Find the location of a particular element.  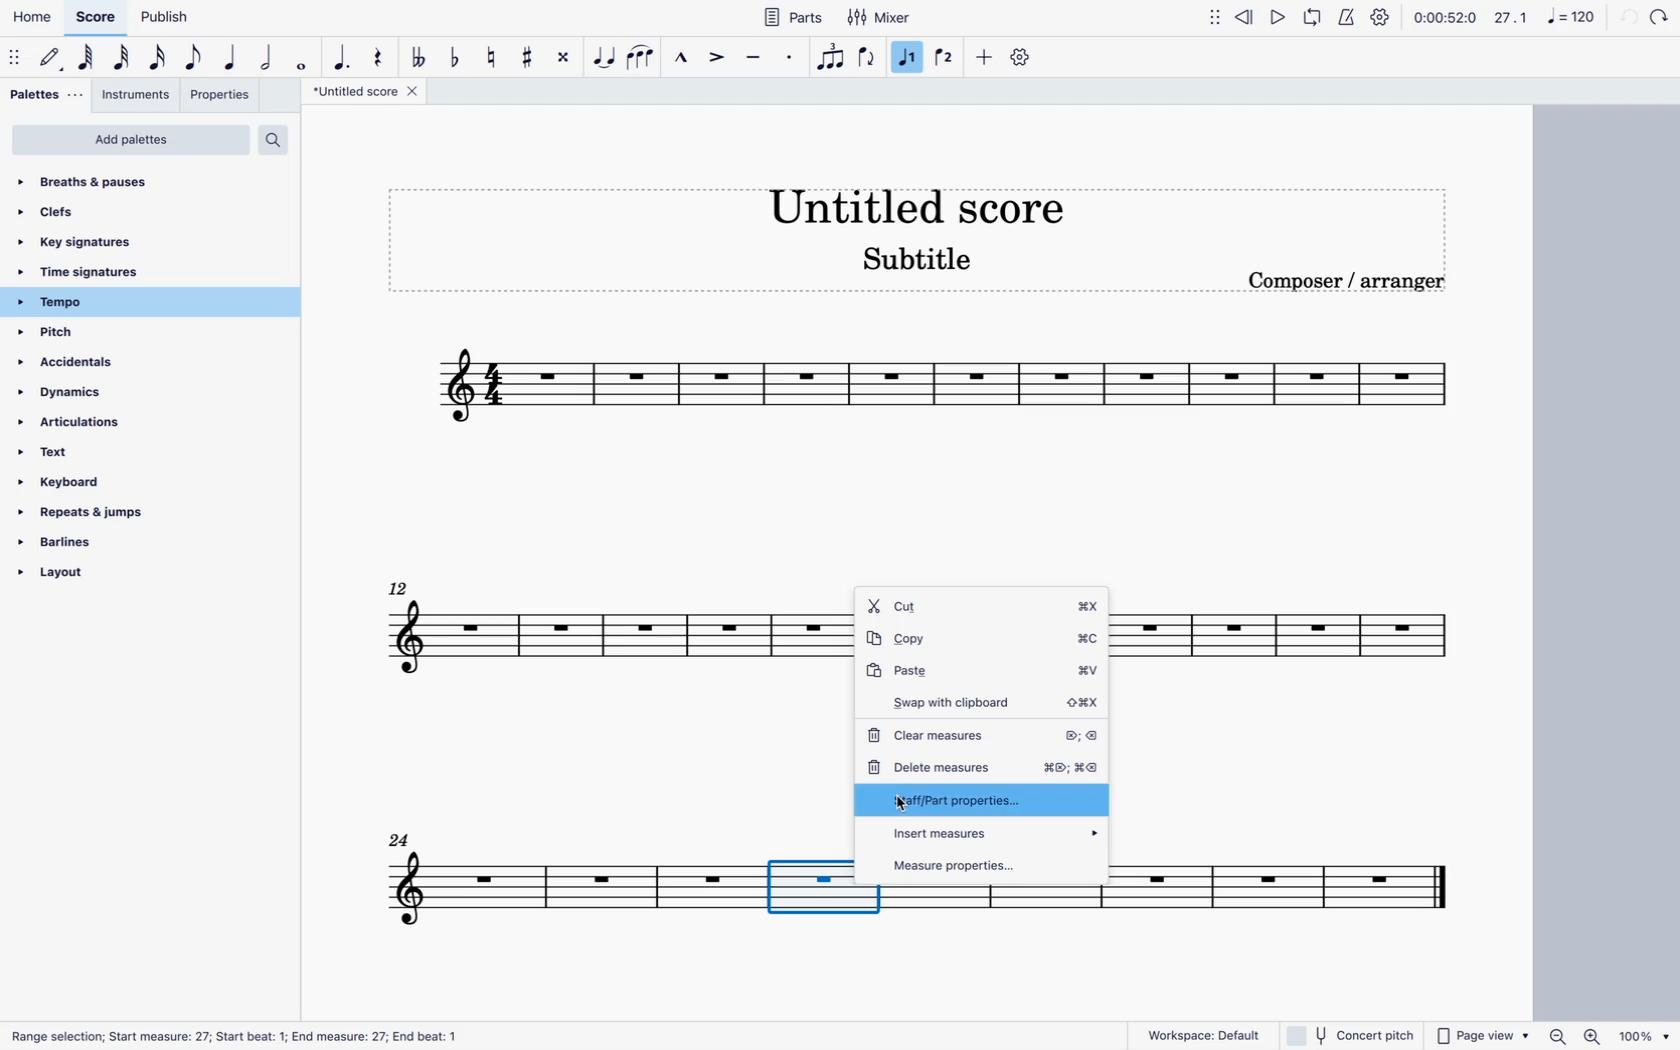

mixer is located at coordinates (880, 18).